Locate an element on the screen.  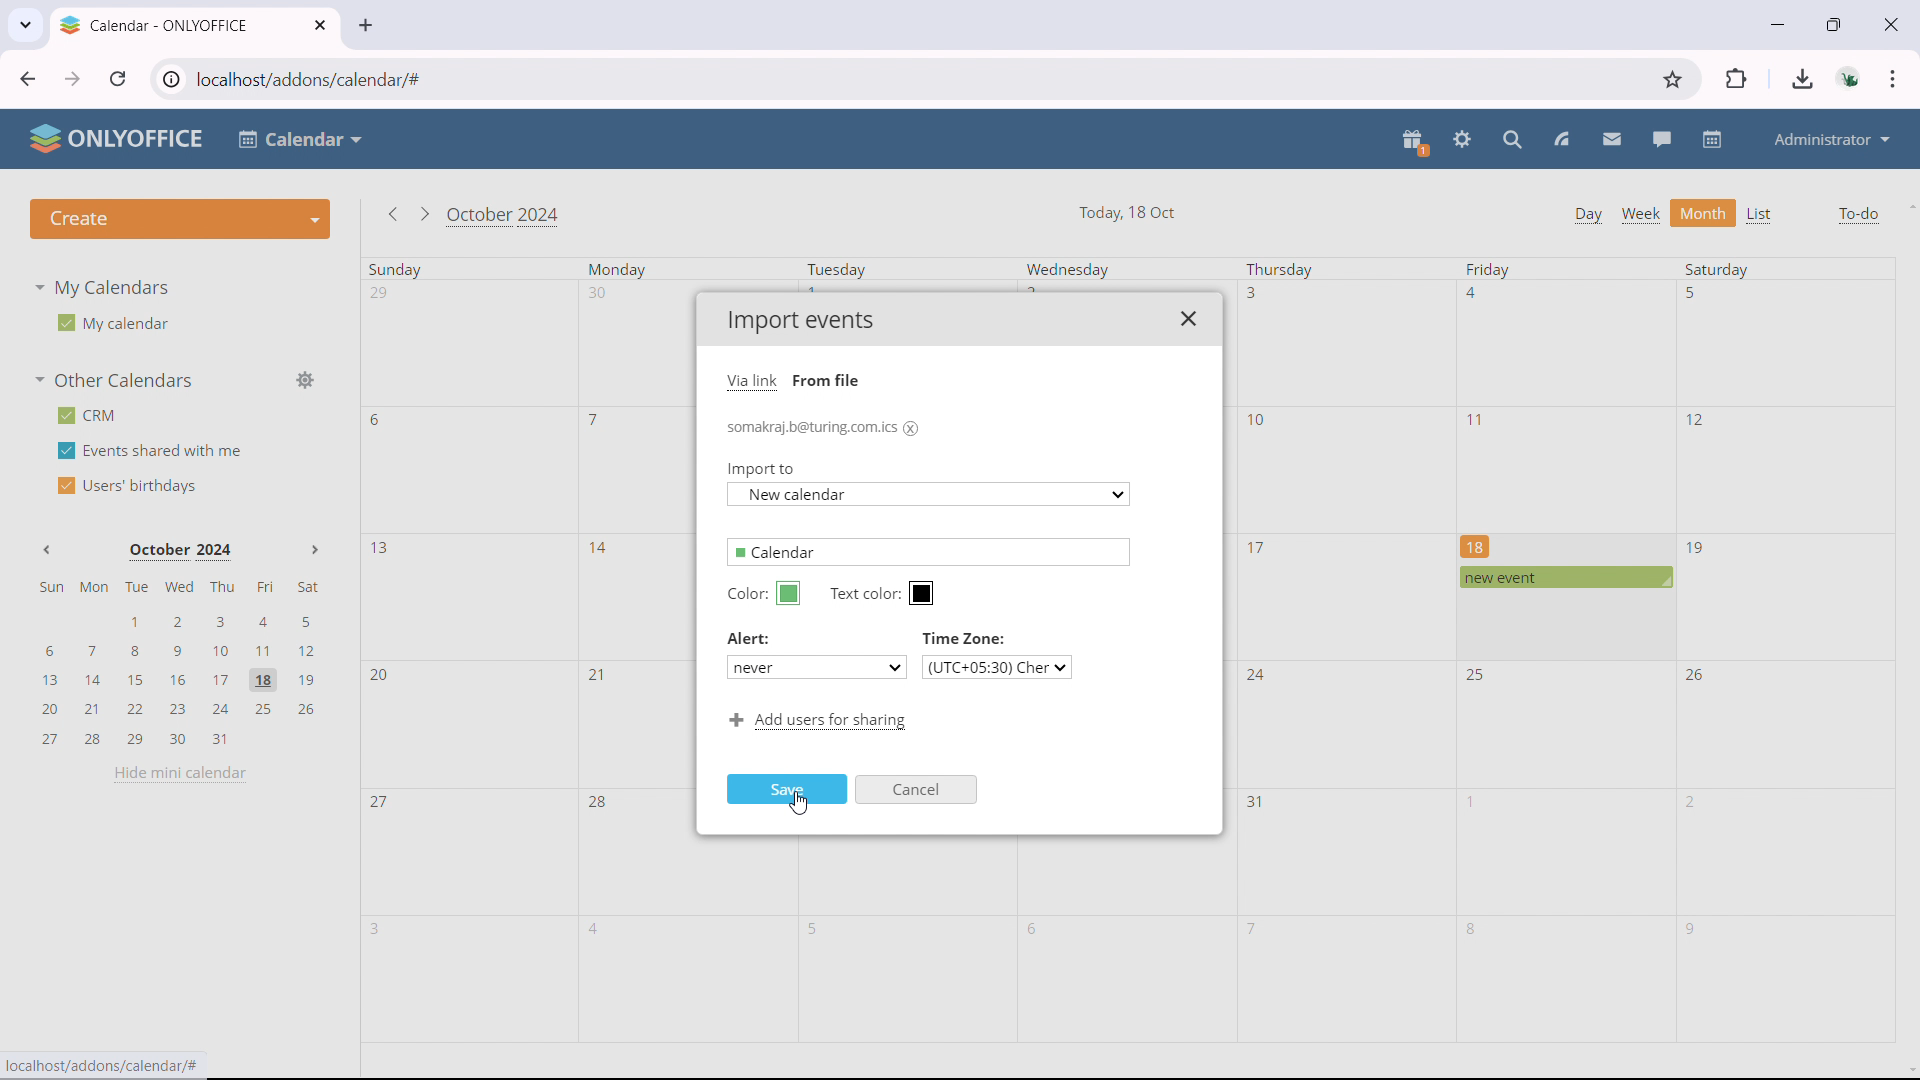
3 is located at coordinates (380, 929).